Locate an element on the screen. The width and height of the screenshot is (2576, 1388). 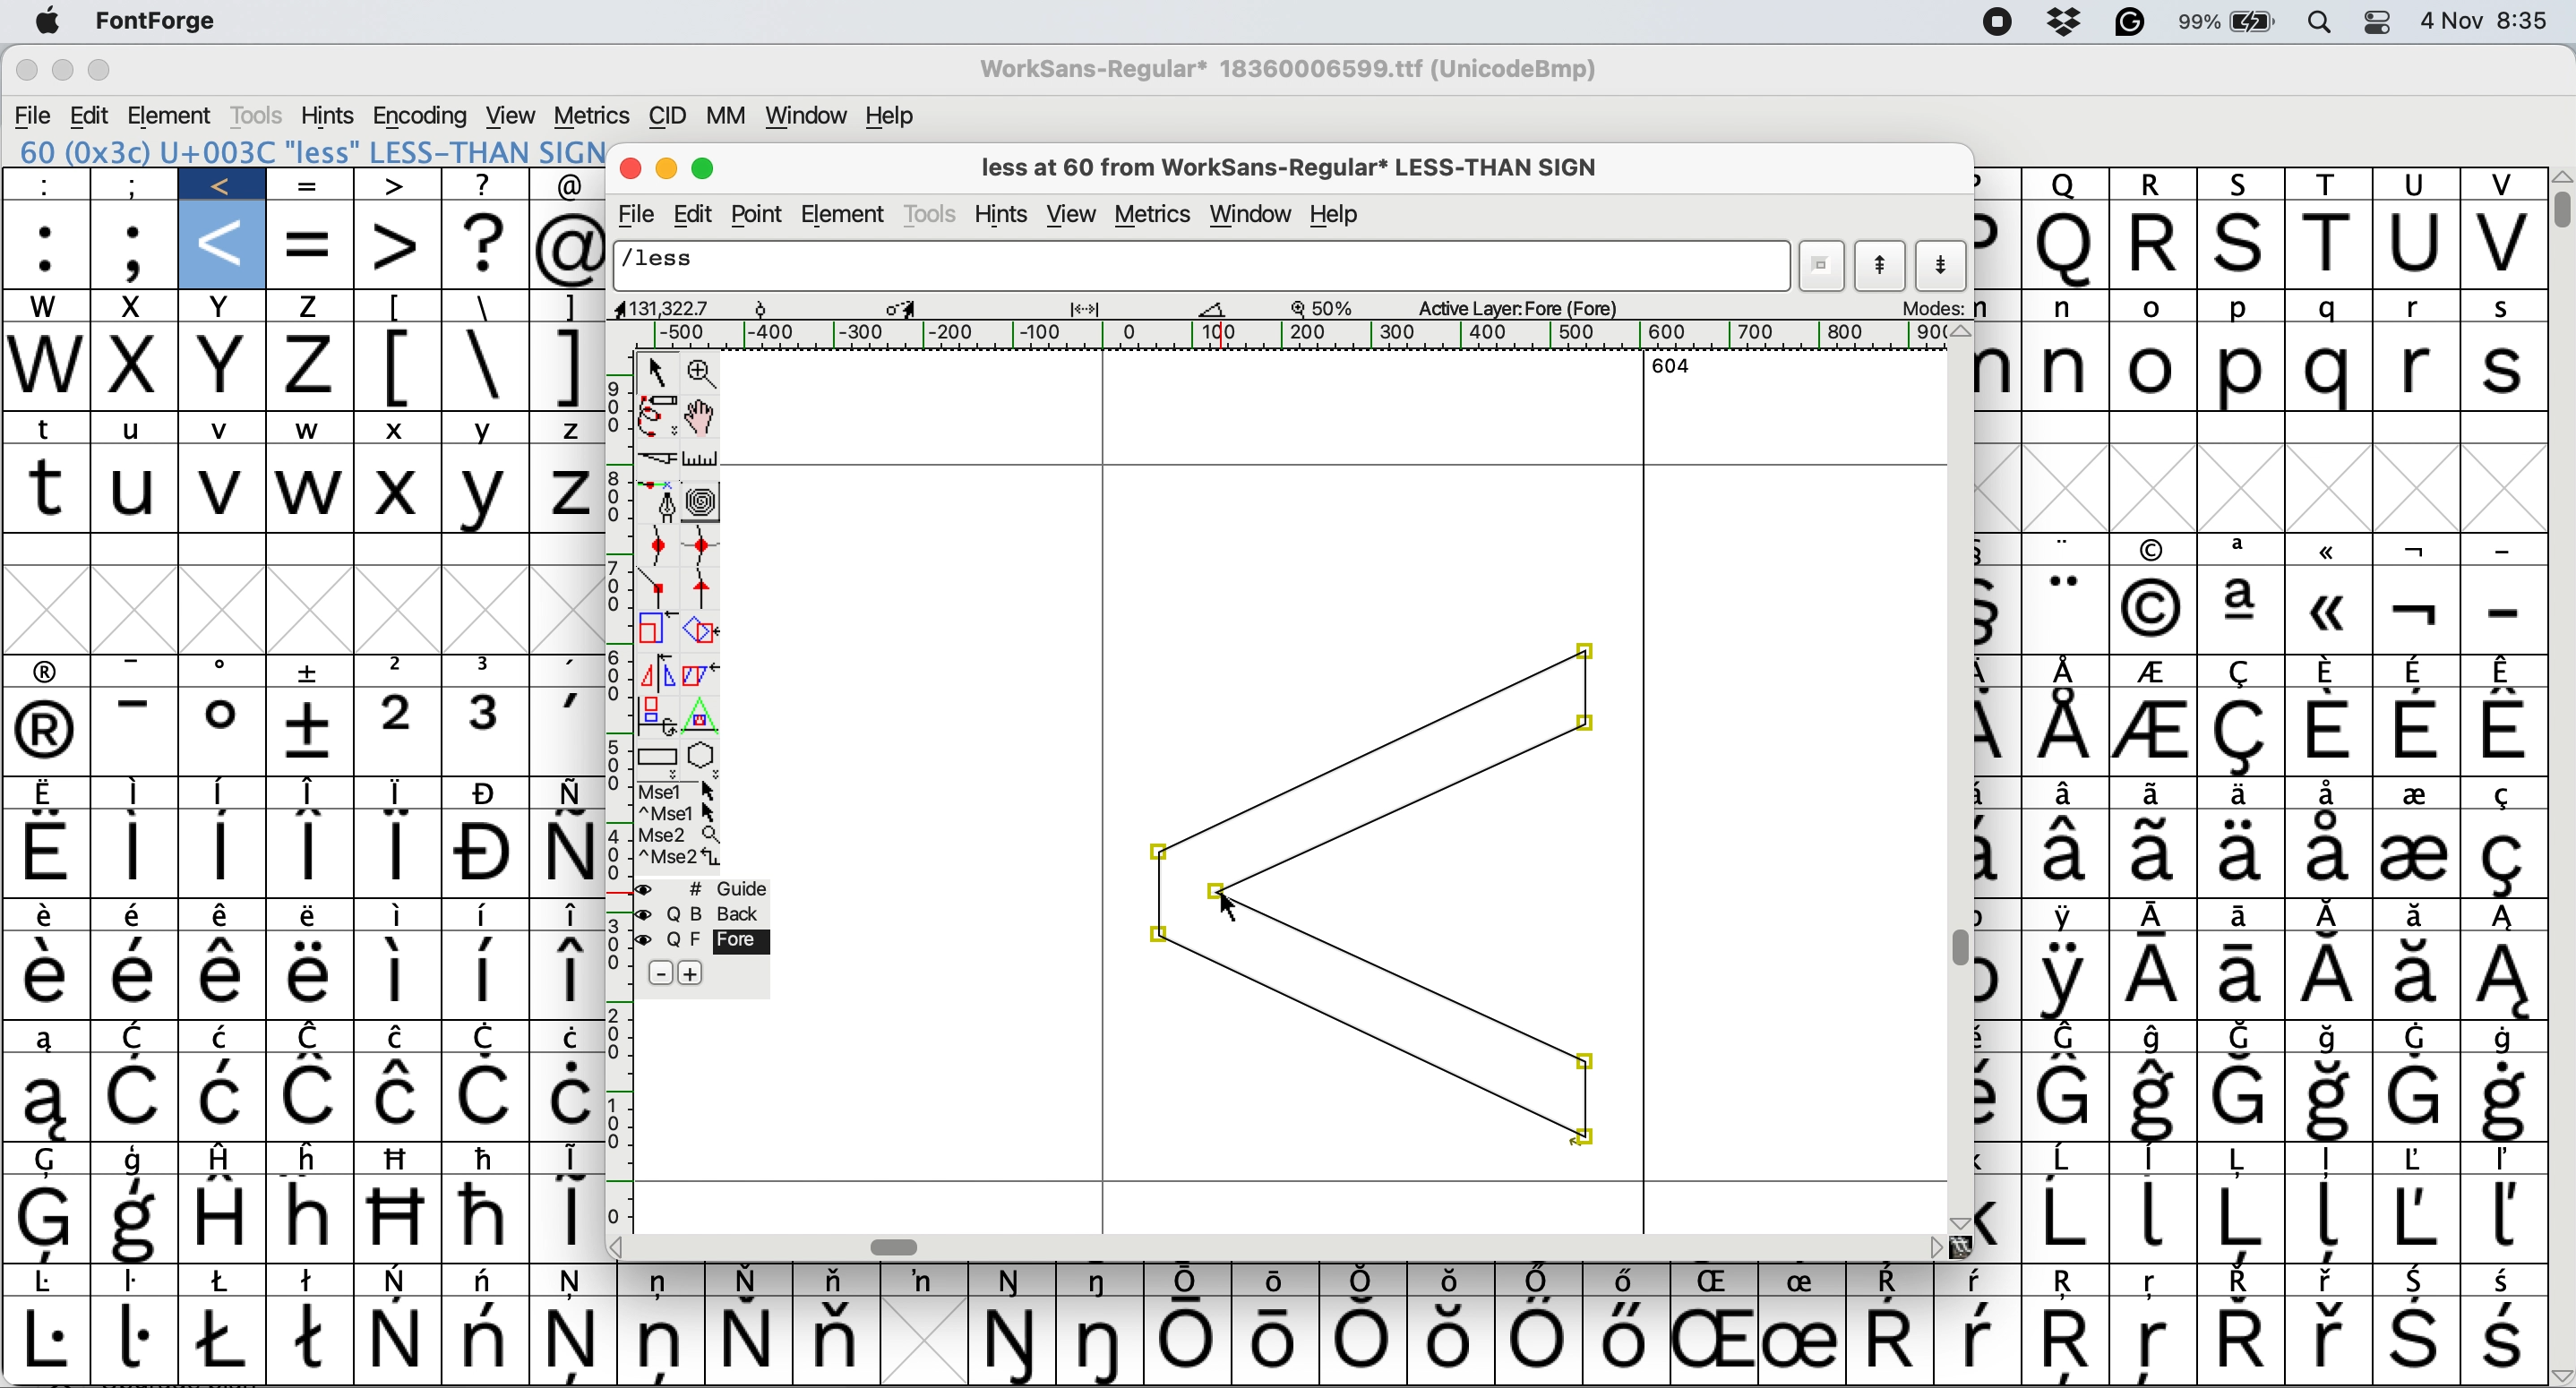
Symbol is located at coordinates (2068, 979).